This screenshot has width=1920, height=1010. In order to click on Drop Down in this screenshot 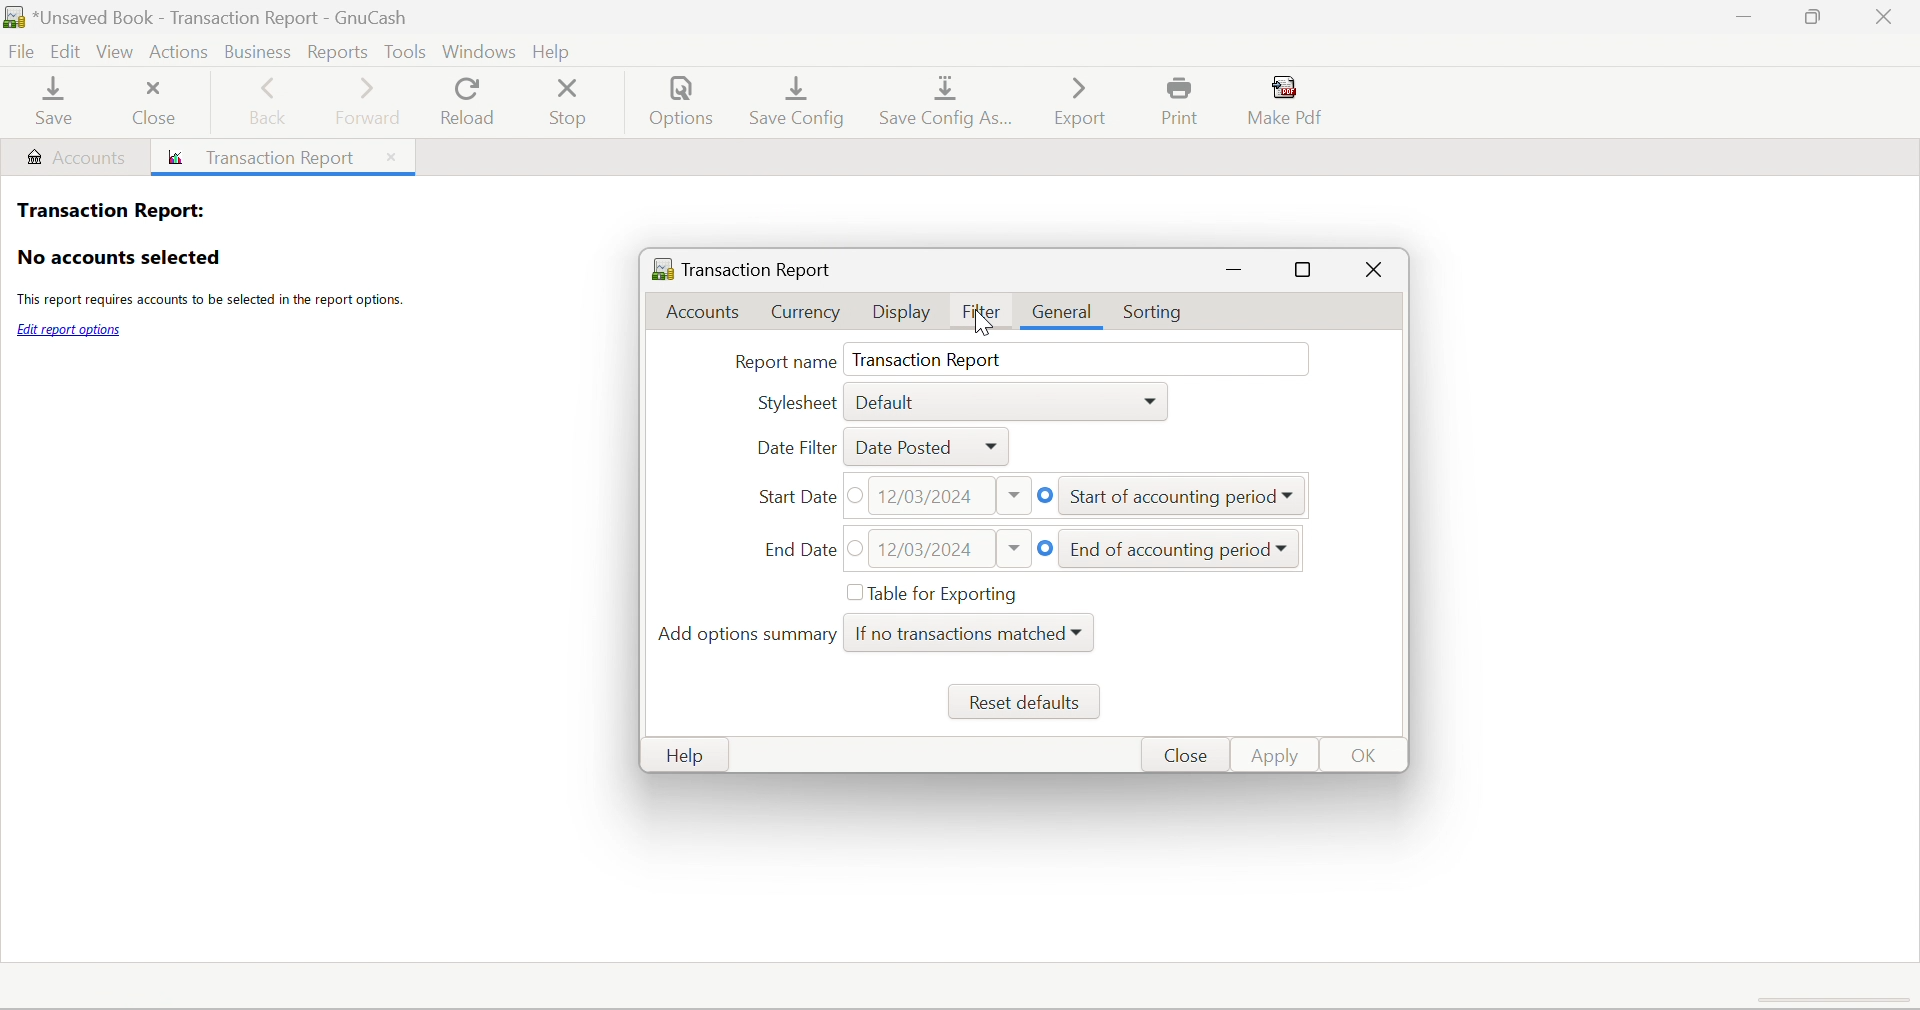, I will do `click(1018, 497)`.